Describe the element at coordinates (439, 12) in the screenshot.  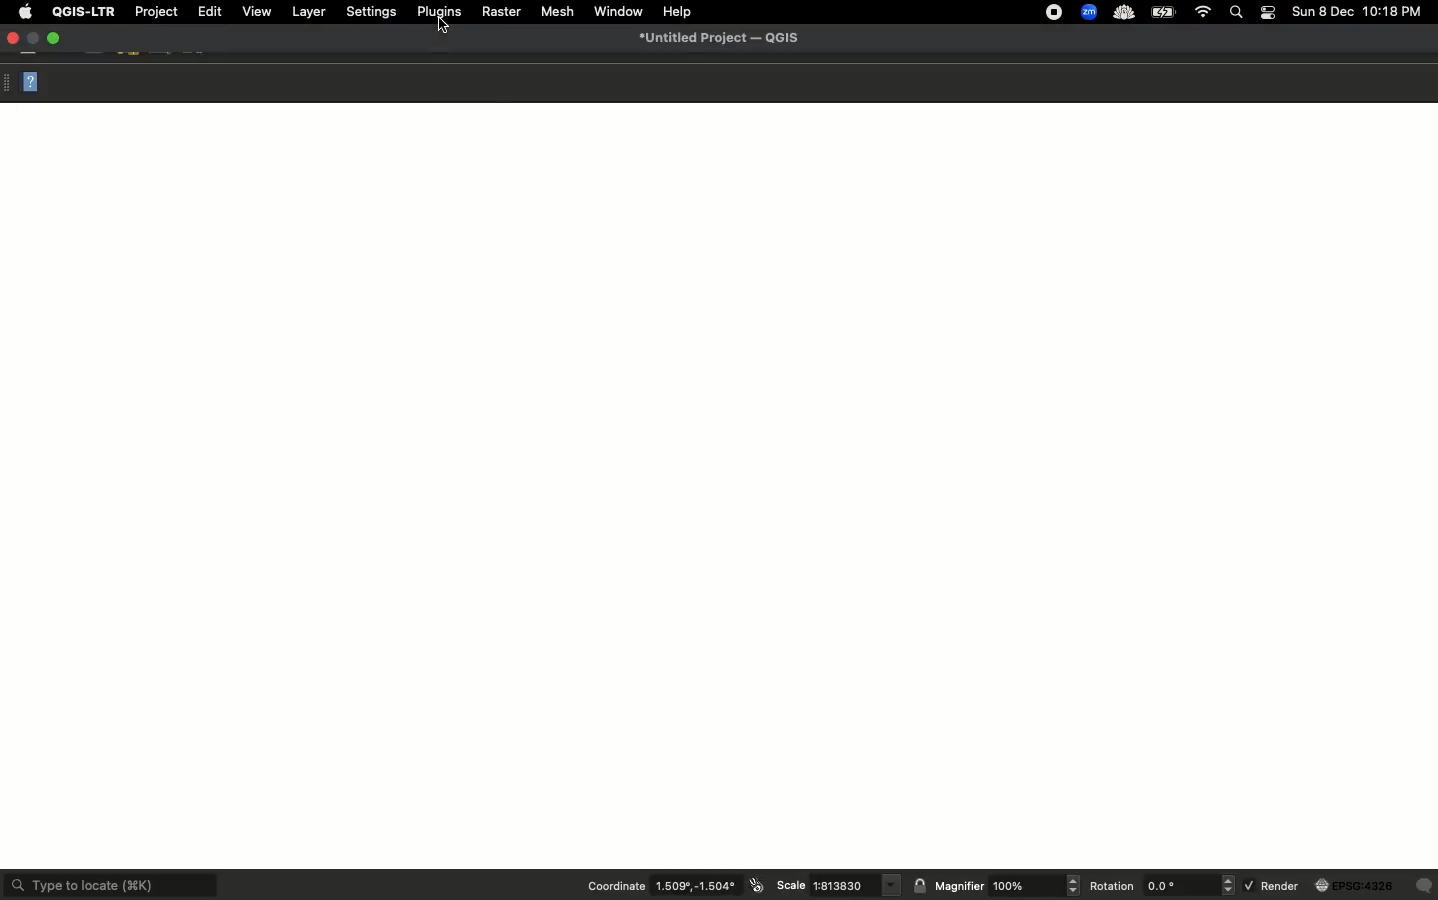
I see `Plugins` at that location.